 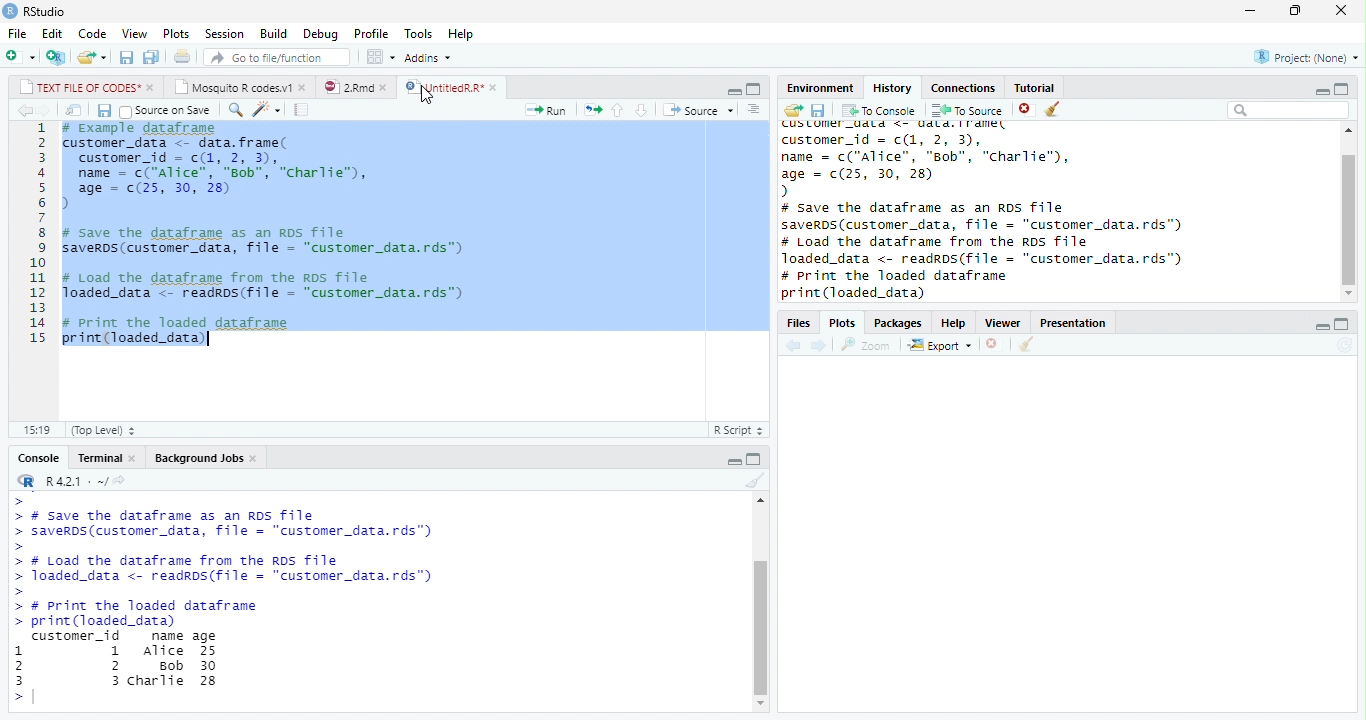 I want to click on close, so click(x=496, y=87).